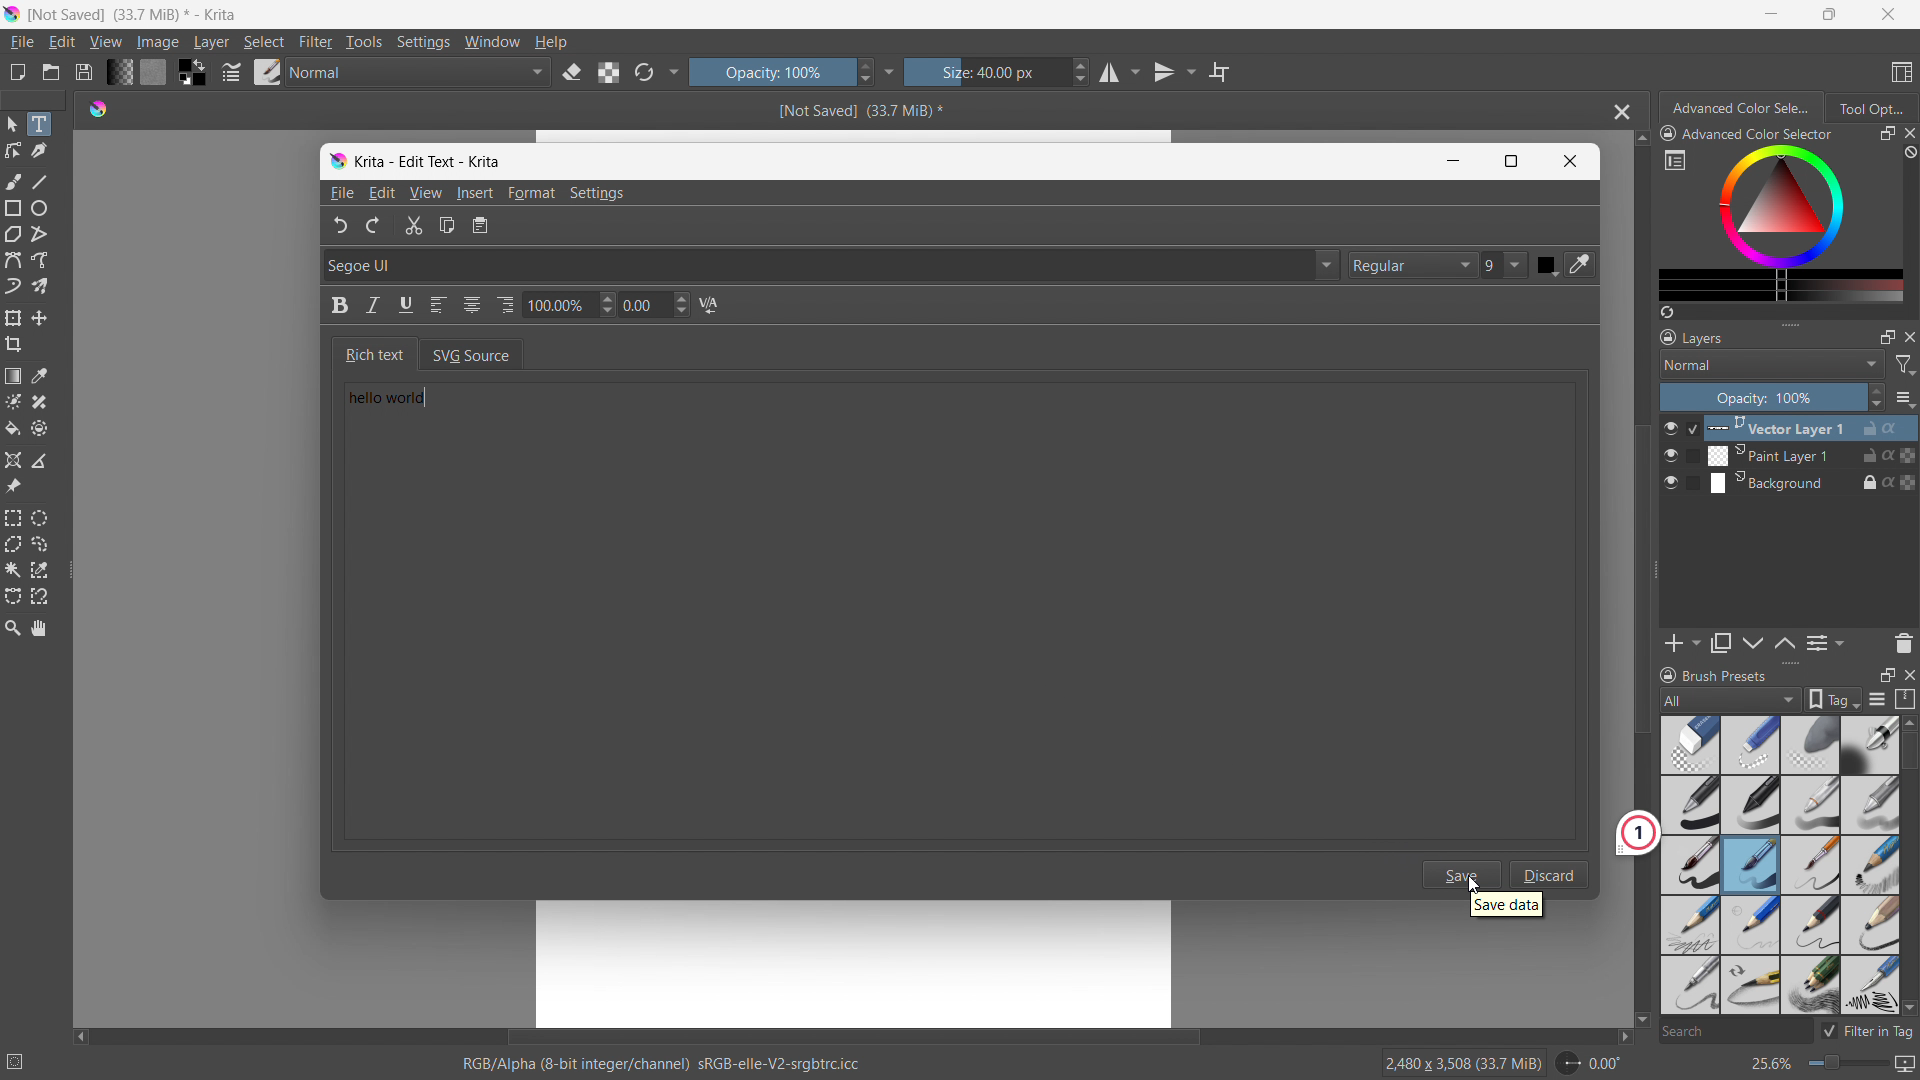 The width and height of the screenshot is (1920, 1080). I want to click on scroll down, so click(1641, 1021).